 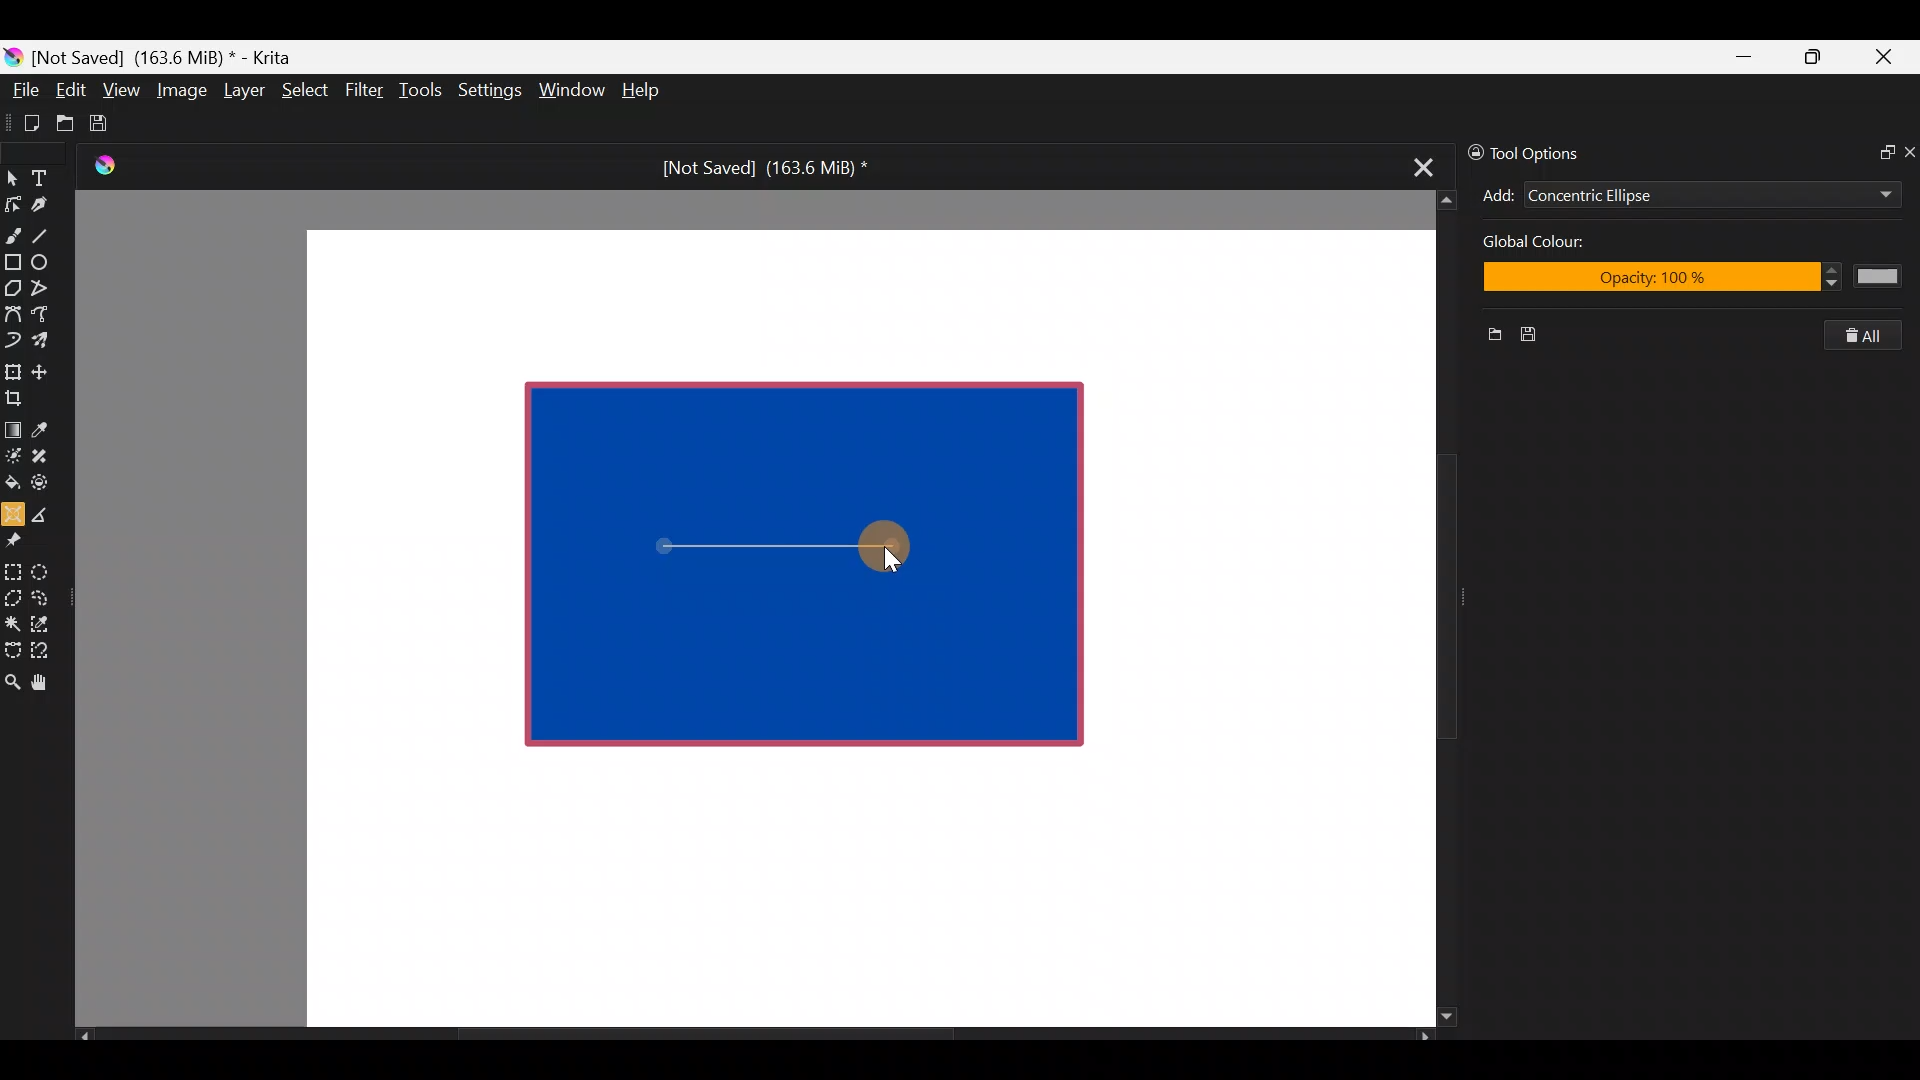 I want to click on Bezier curve tool, so click(x=12, y=316).